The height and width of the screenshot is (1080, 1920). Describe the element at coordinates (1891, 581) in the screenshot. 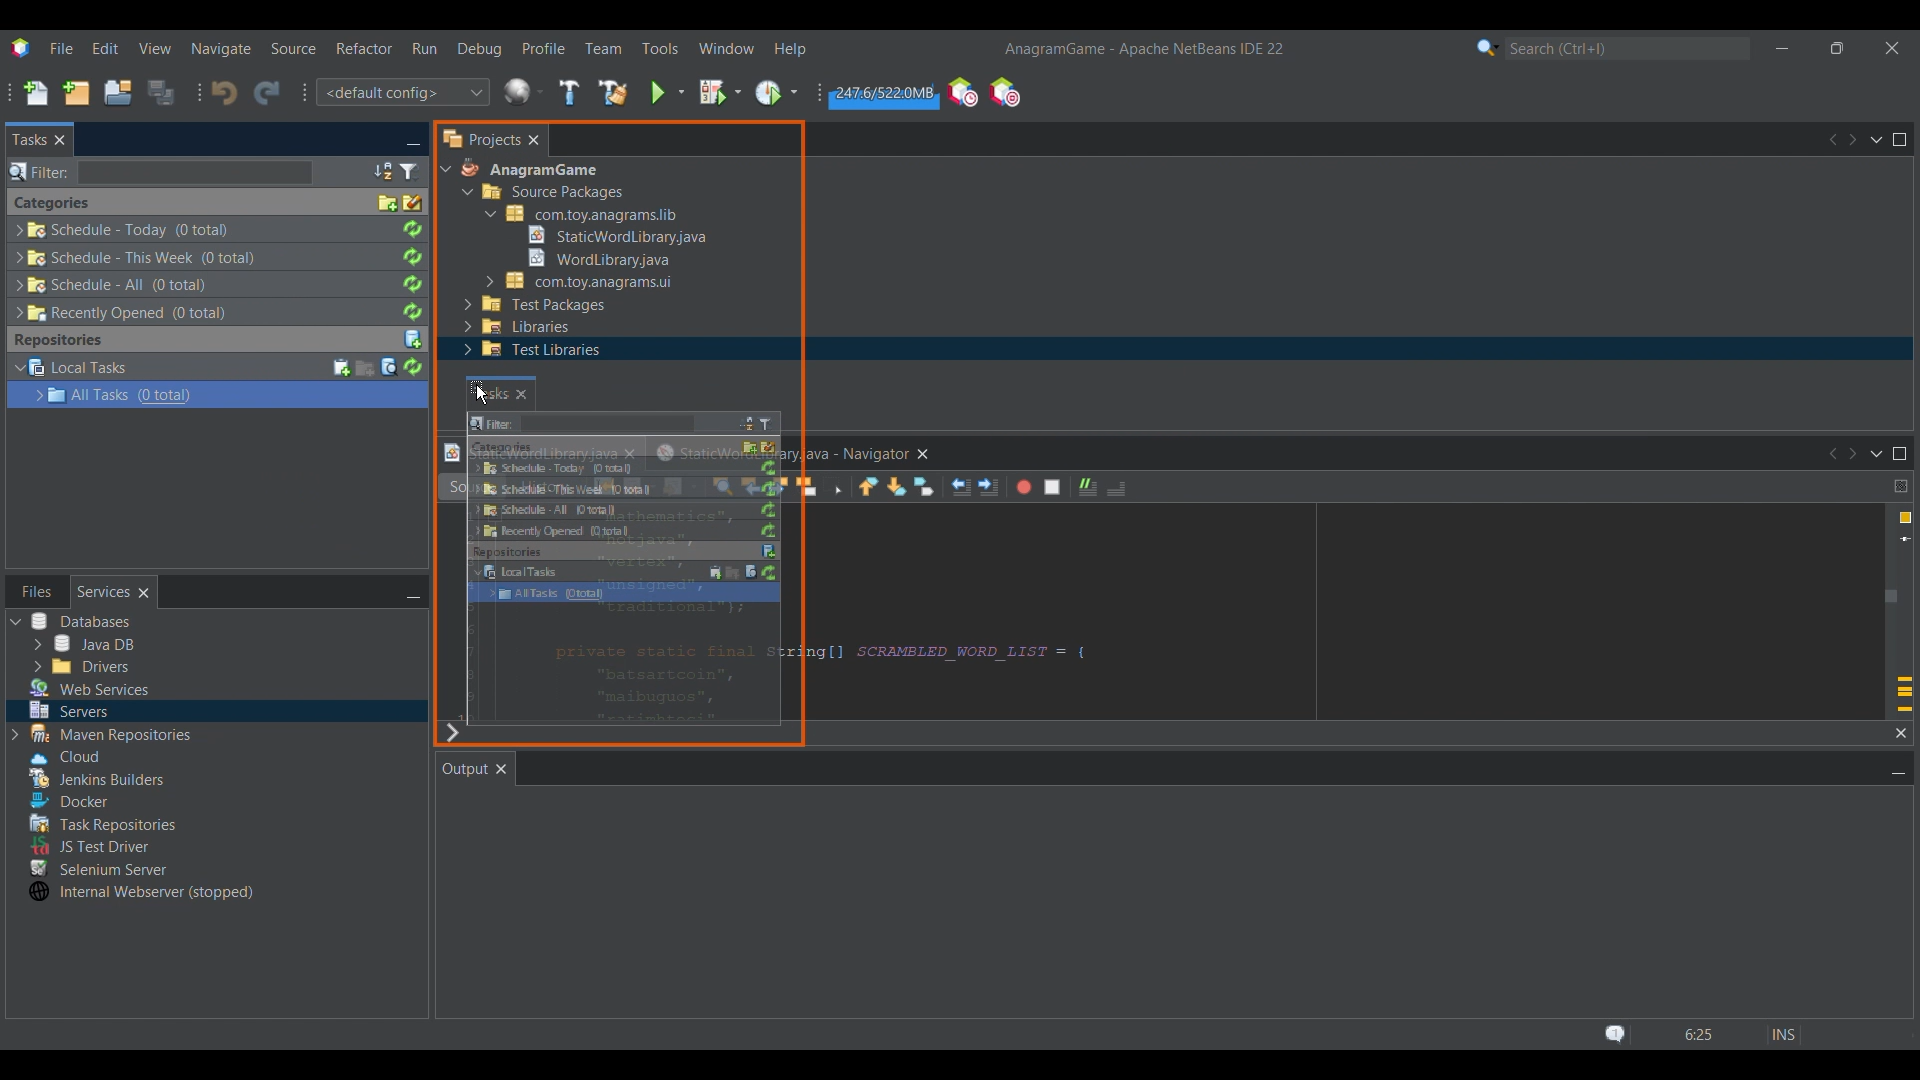

I see `Vertical slide bar` at that location.